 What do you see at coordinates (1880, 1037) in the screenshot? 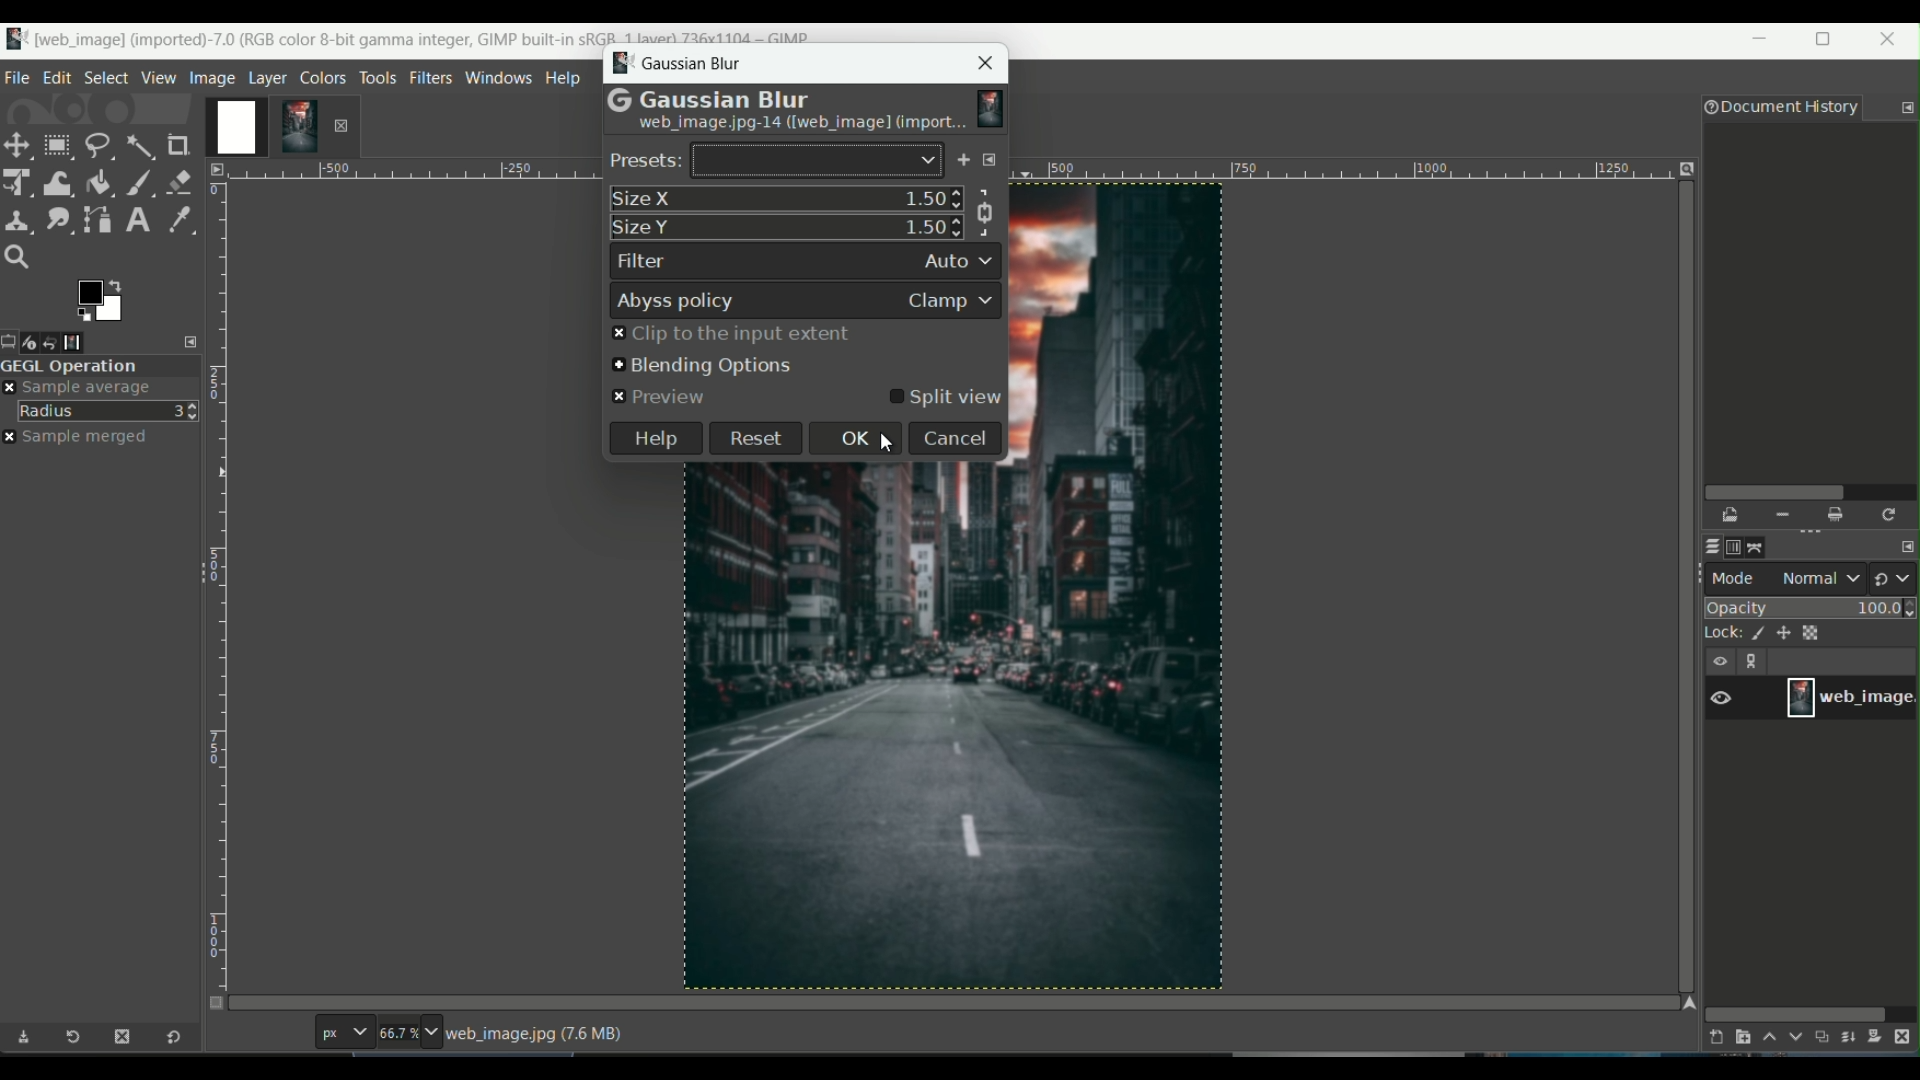
I see `add a mask` at bounding box center [1880, 1037].